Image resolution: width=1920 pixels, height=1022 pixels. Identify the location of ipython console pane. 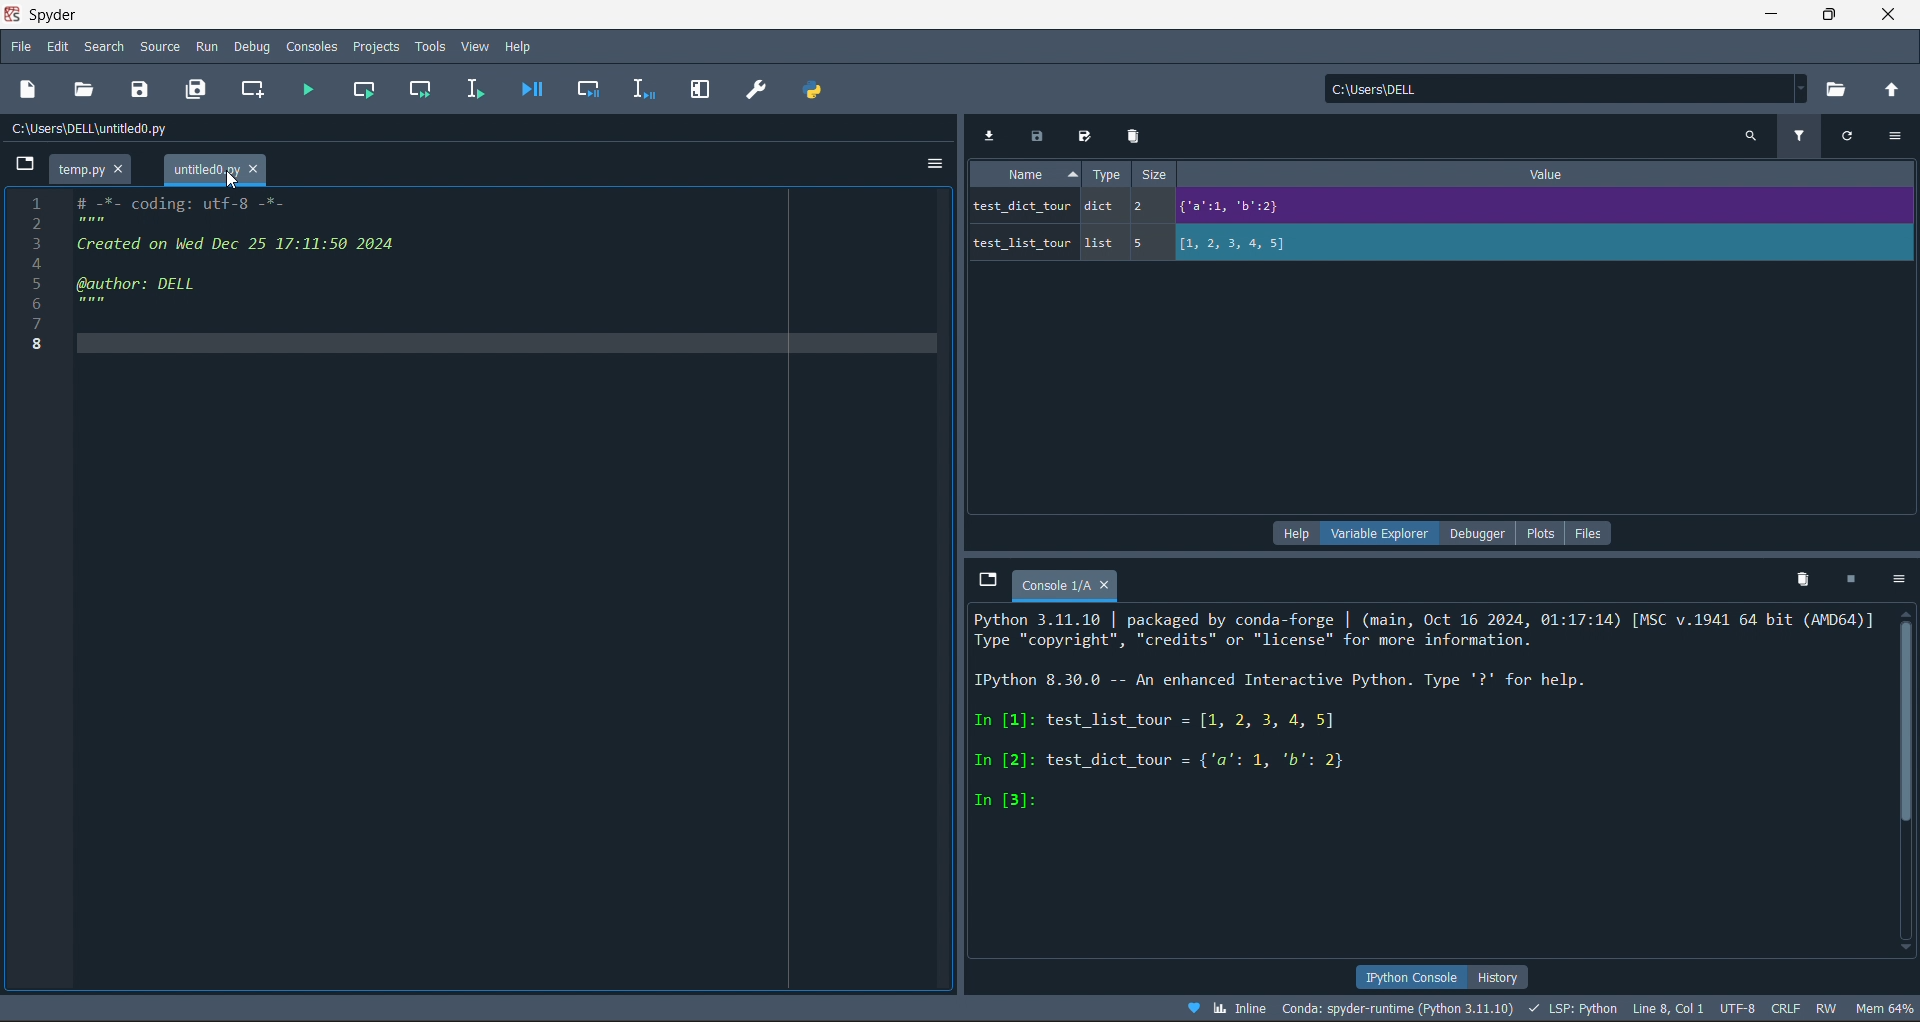
(1403, 976).